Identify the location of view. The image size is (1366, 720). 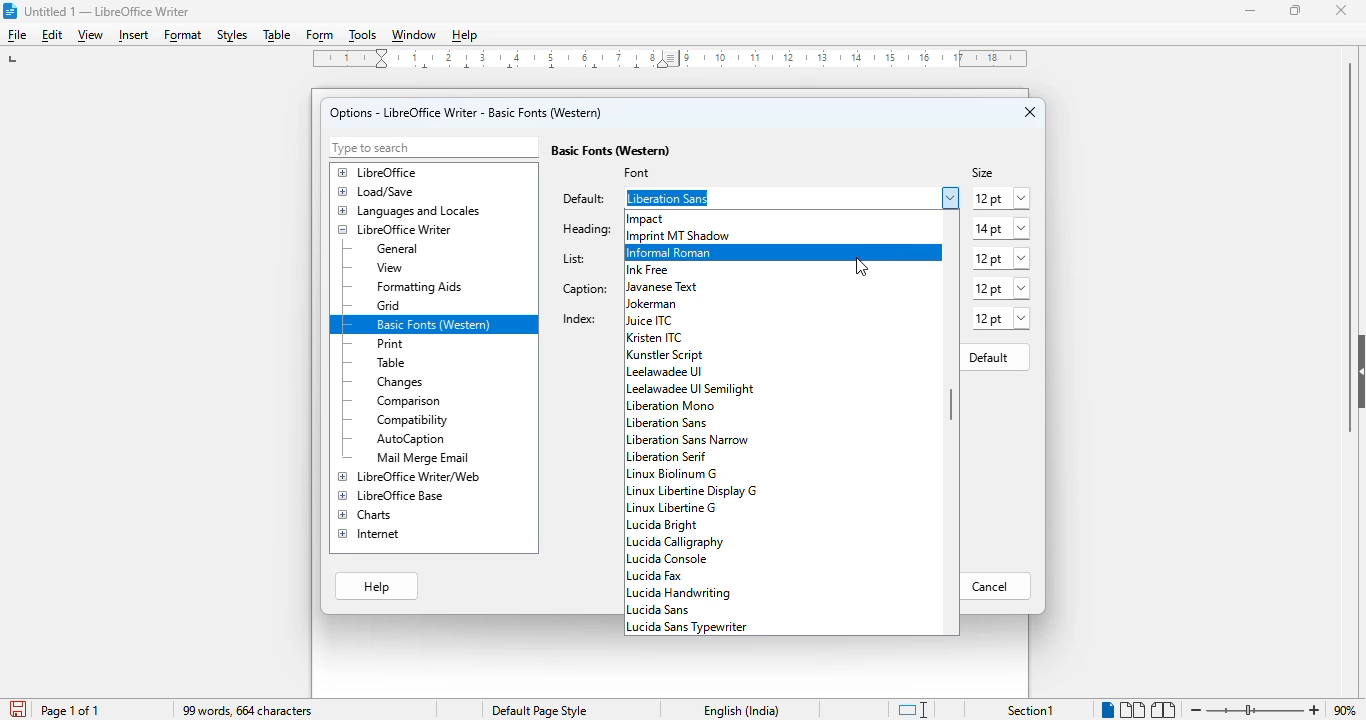
(90, 36).